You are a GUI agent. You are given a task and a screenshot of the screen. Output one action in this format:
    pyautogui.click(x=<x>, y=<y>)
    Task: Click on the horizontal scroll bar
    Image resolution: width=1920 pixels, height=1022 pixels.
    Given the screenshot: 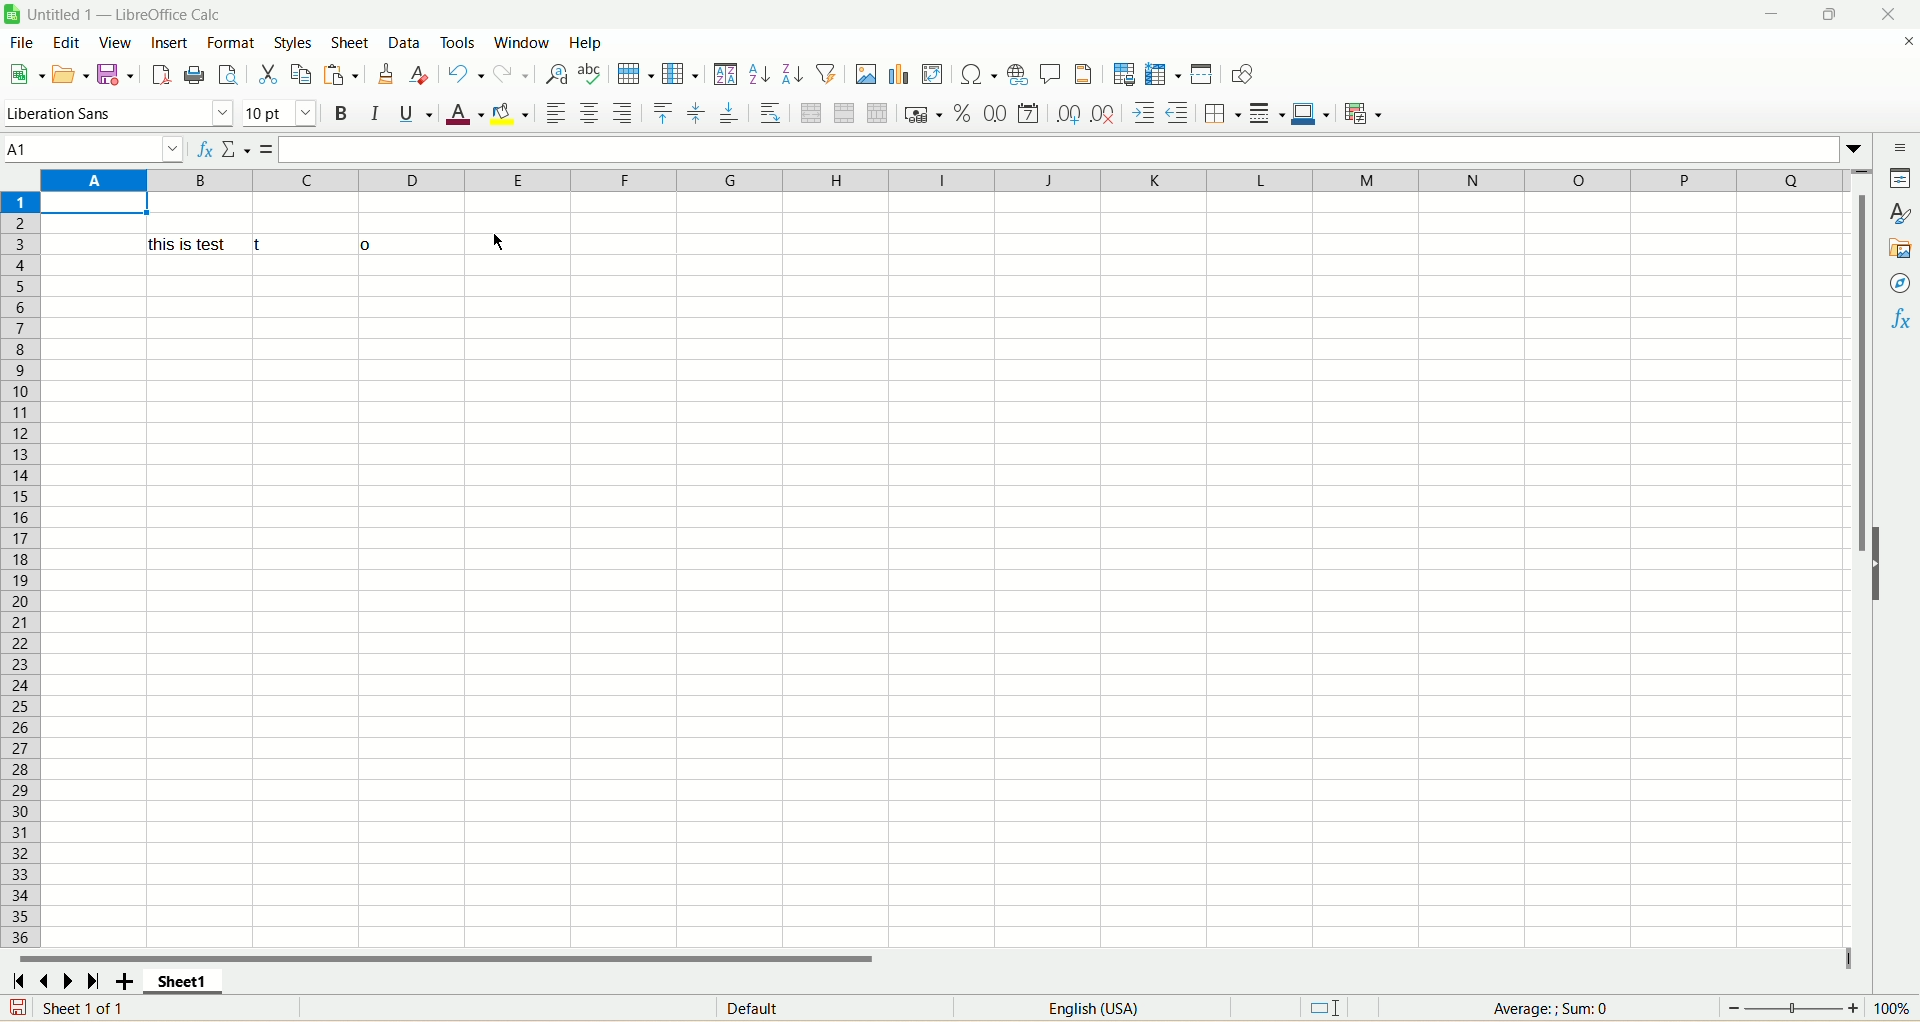 What is the action you would take?
    pyautogui.click(x=932, y=954)
    